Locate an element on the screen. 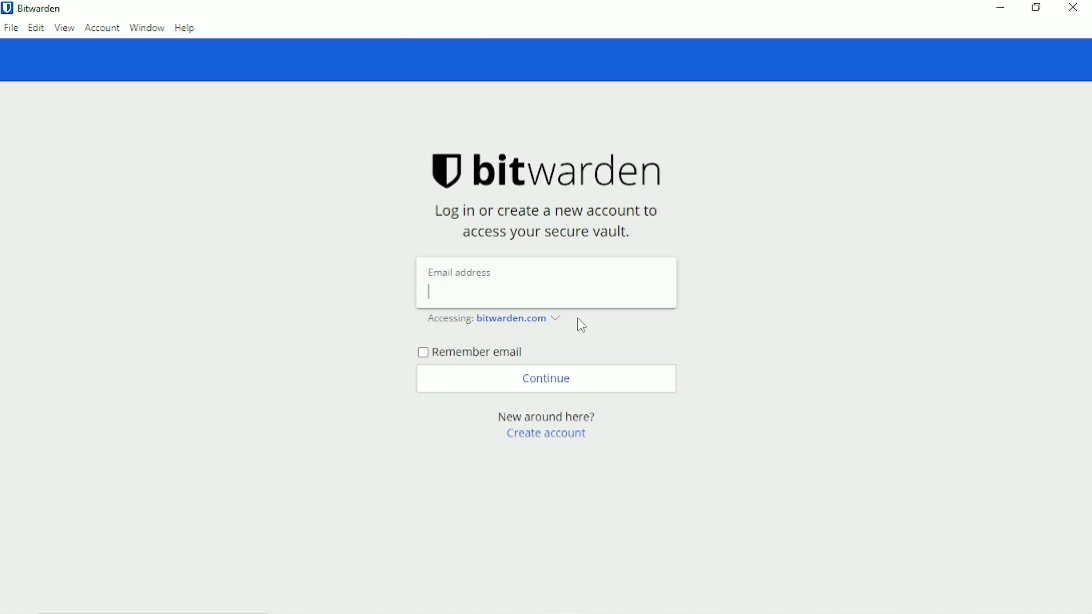 Image resolution: width=1092 pixels, height=614 pixels. Remember email is located at coordinates (472, 351).